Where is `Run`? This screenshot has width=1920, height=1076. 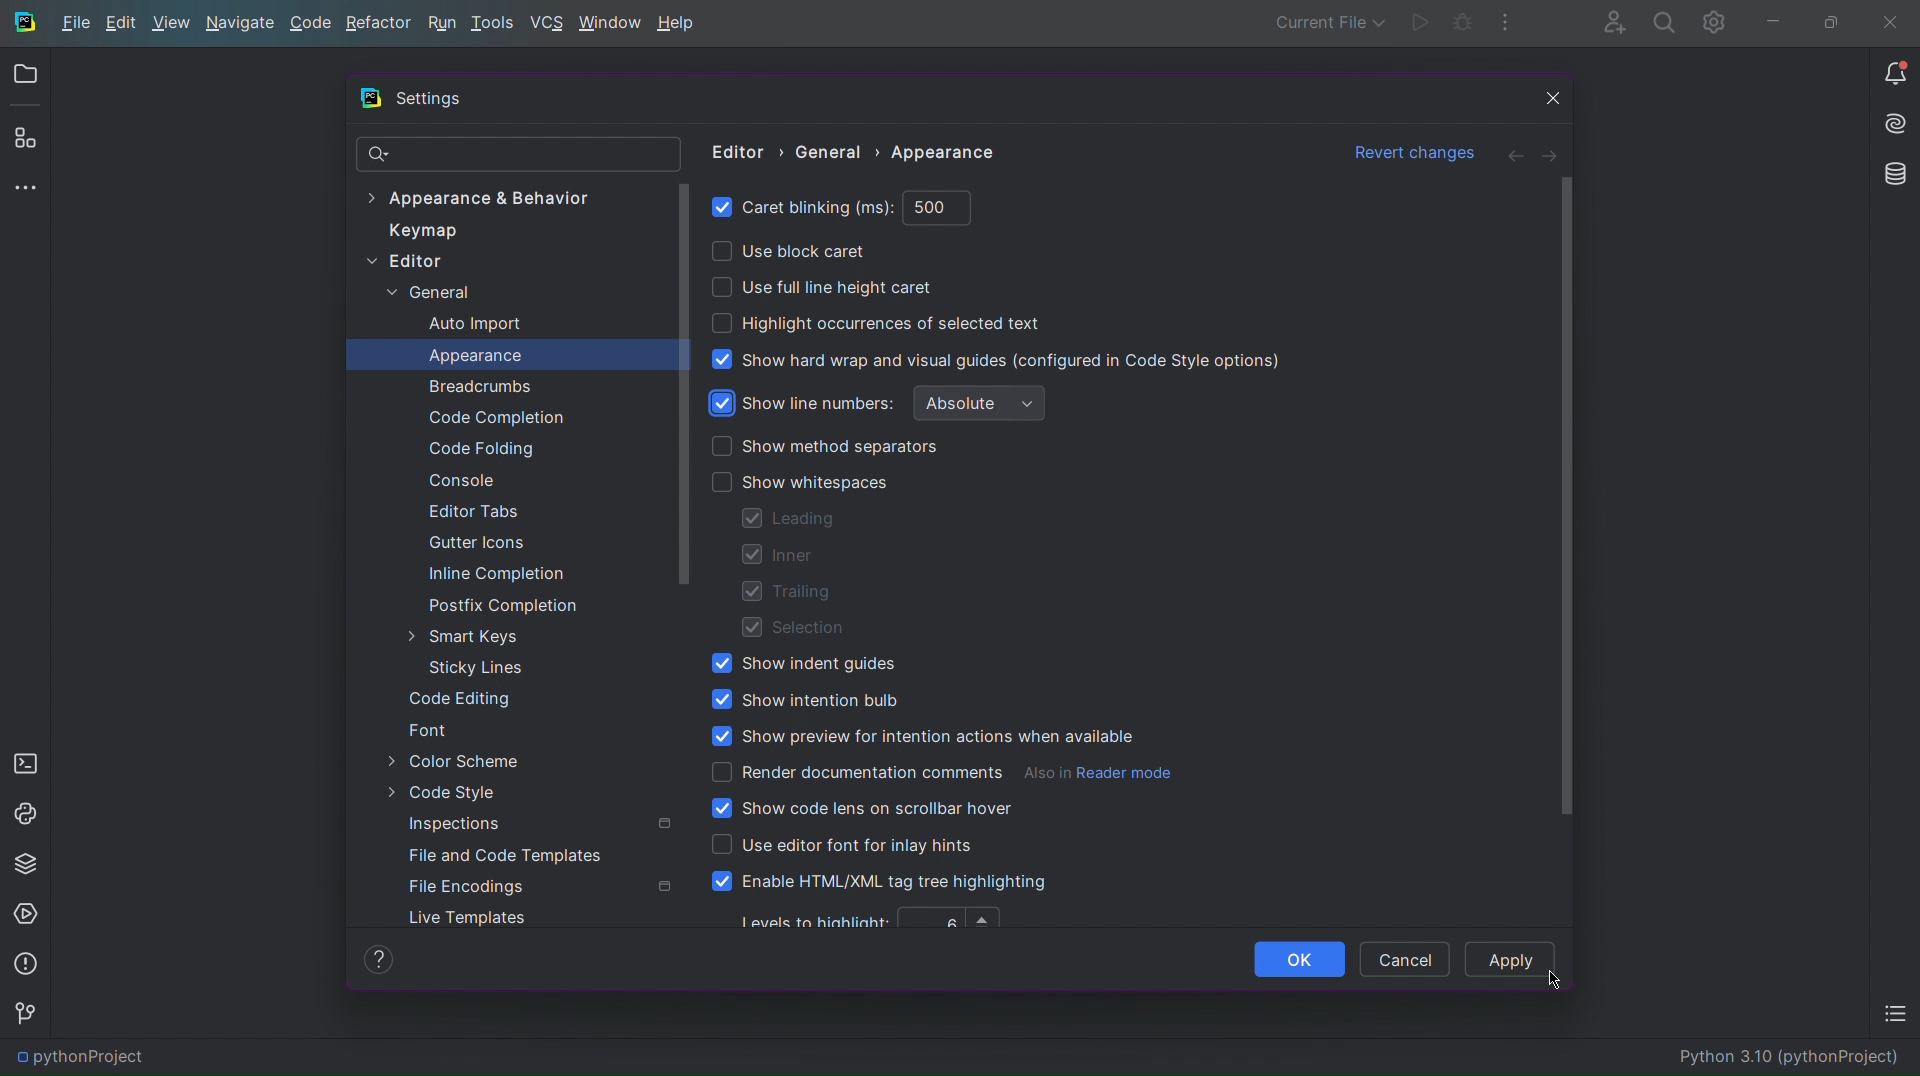
Run is located at coordinates (1420, 25).